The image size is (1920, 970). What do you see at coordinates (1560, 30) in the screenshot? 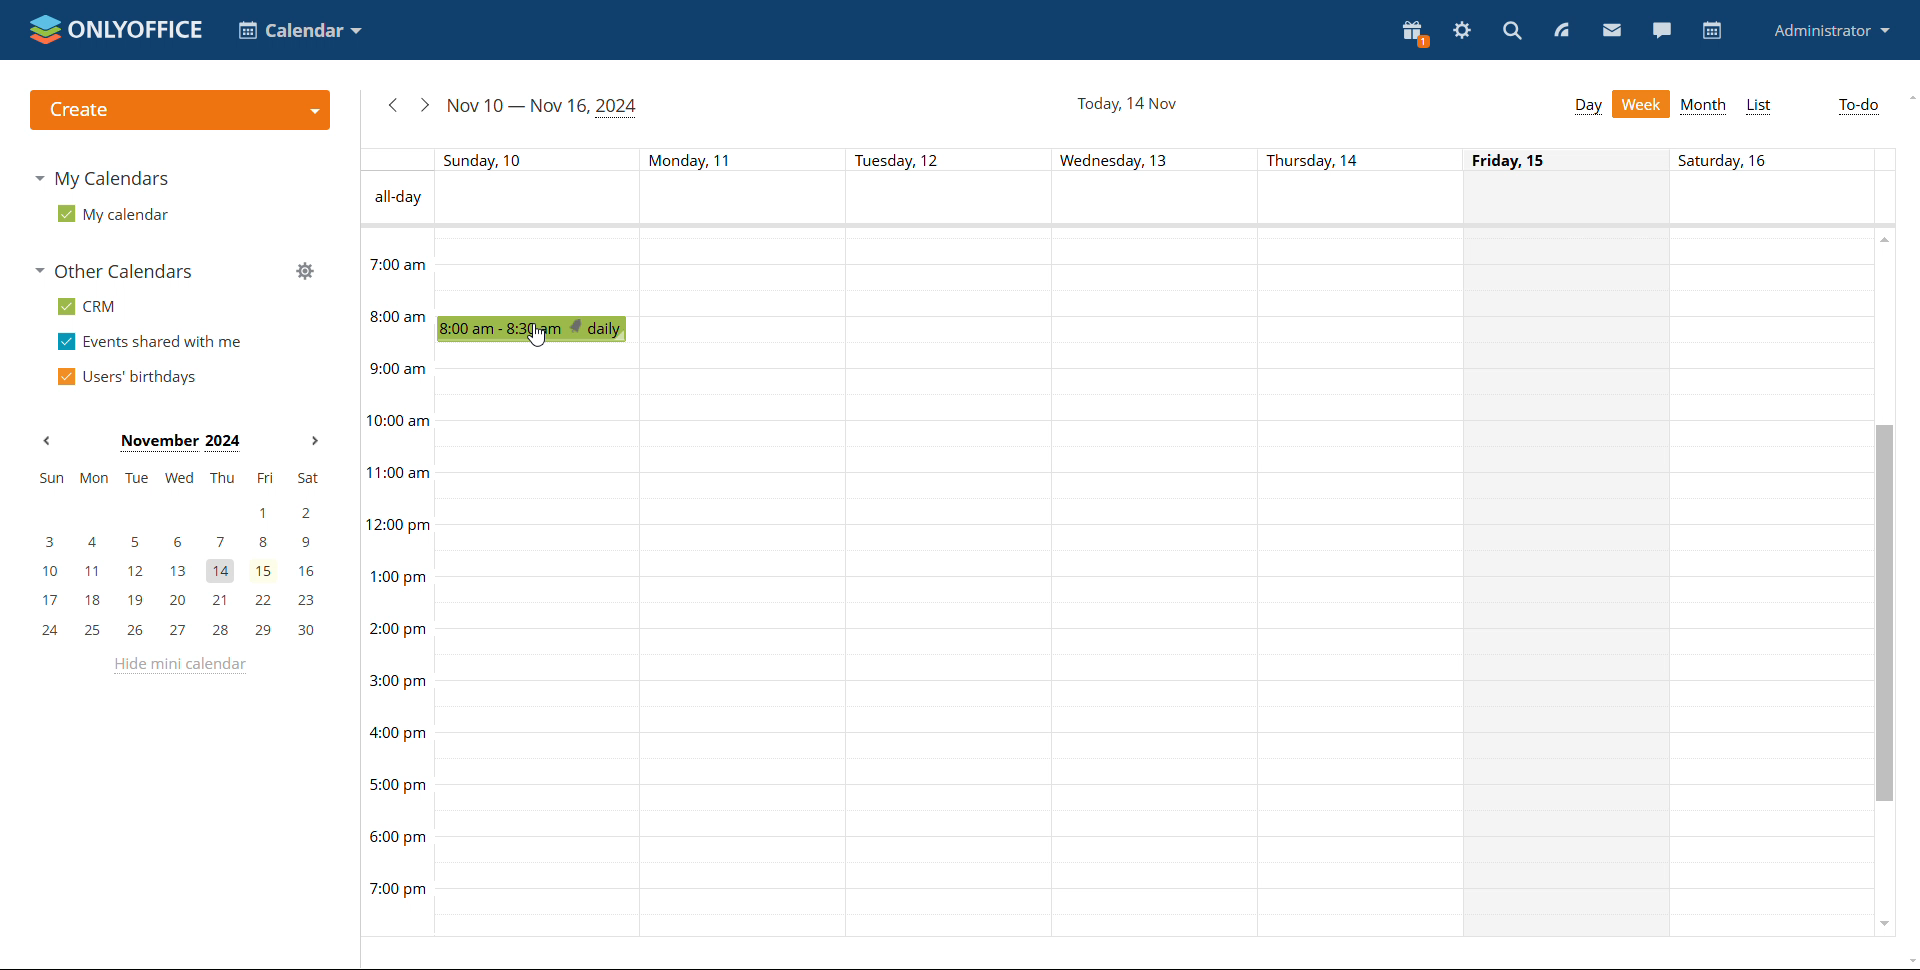
I see `feed` at bounding box center [1560, 30].